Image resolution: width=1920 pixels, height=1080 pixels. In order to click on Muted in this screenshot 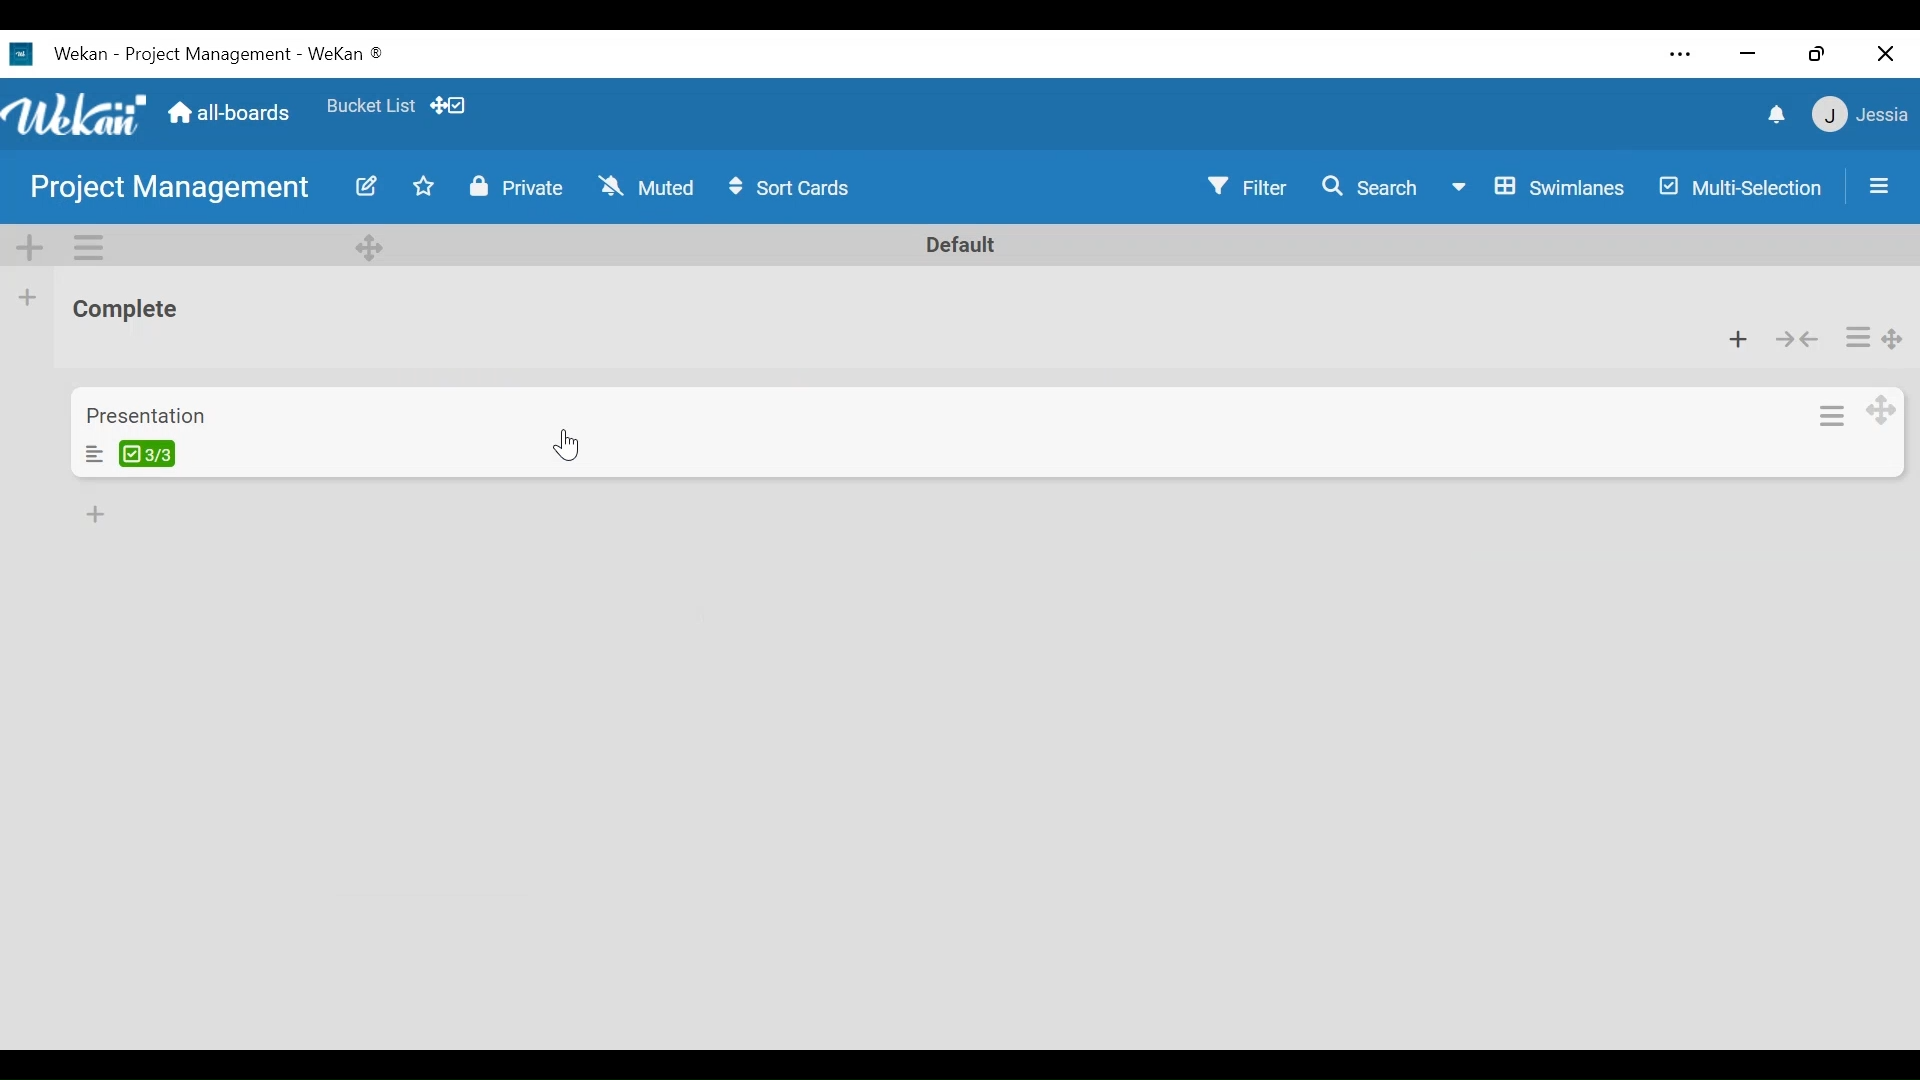, I will do `click(645, 188)`.